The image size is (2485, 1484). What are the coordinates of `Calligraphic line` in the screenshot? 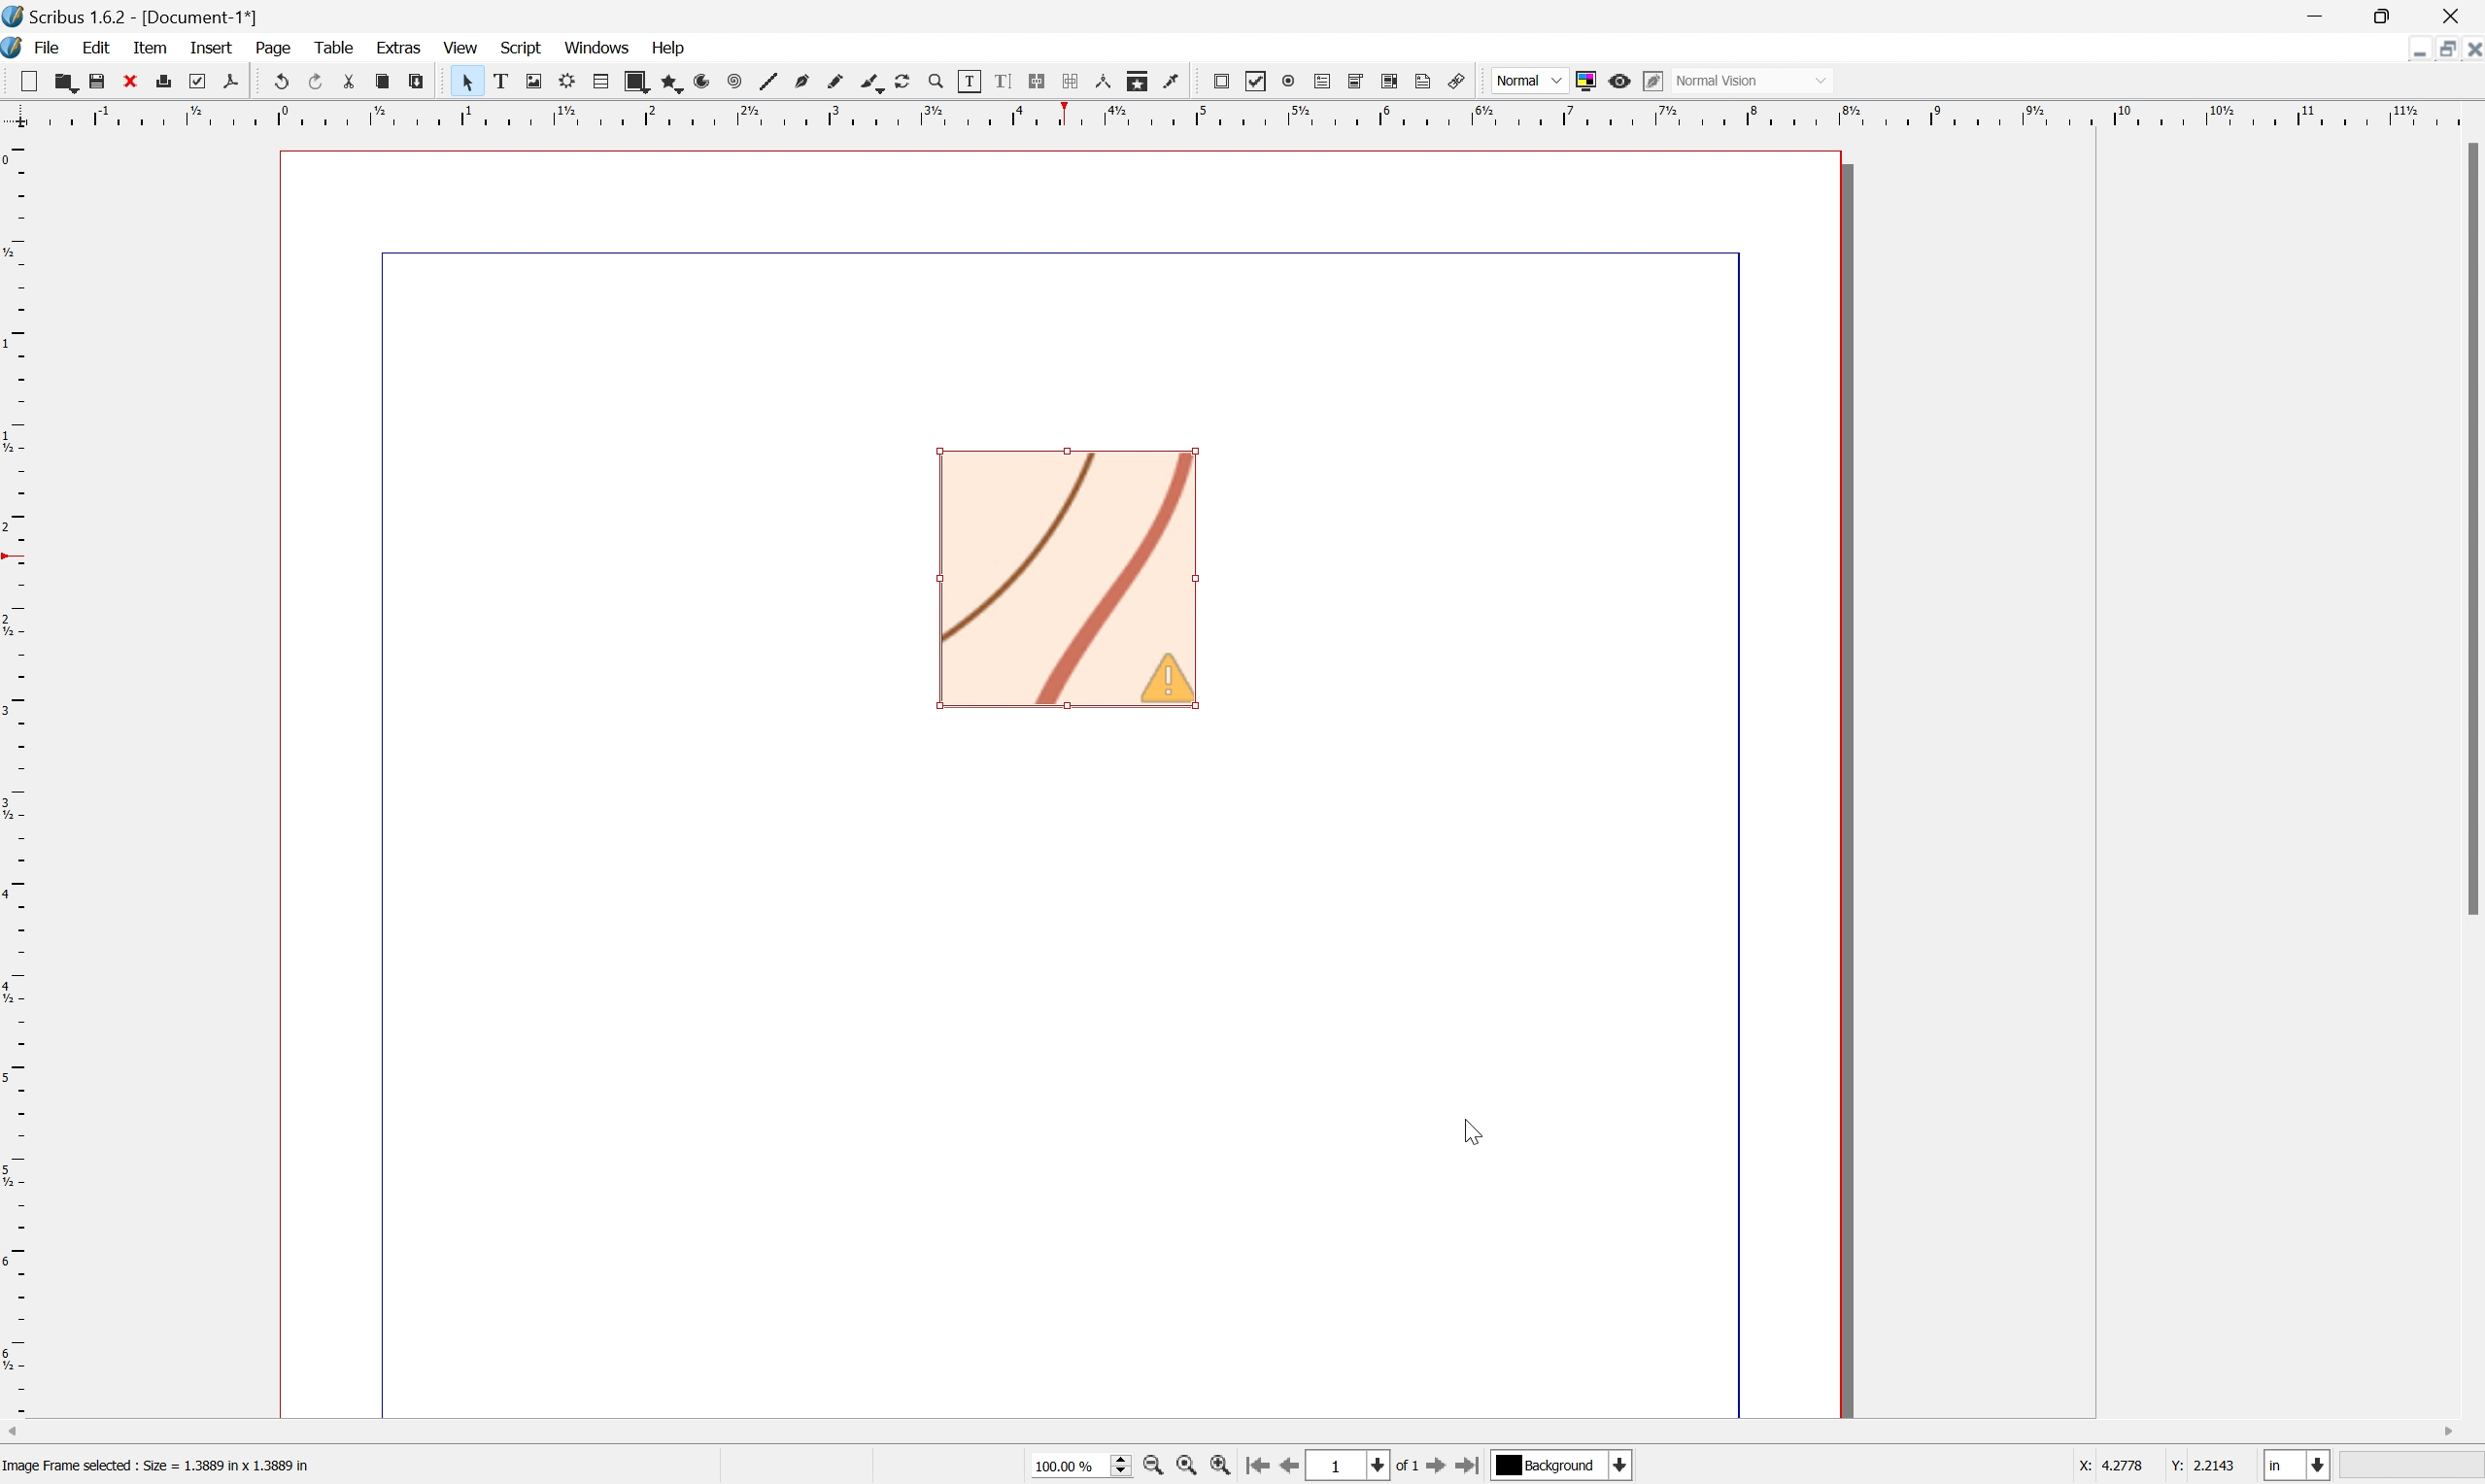 It's located at (876, 84).